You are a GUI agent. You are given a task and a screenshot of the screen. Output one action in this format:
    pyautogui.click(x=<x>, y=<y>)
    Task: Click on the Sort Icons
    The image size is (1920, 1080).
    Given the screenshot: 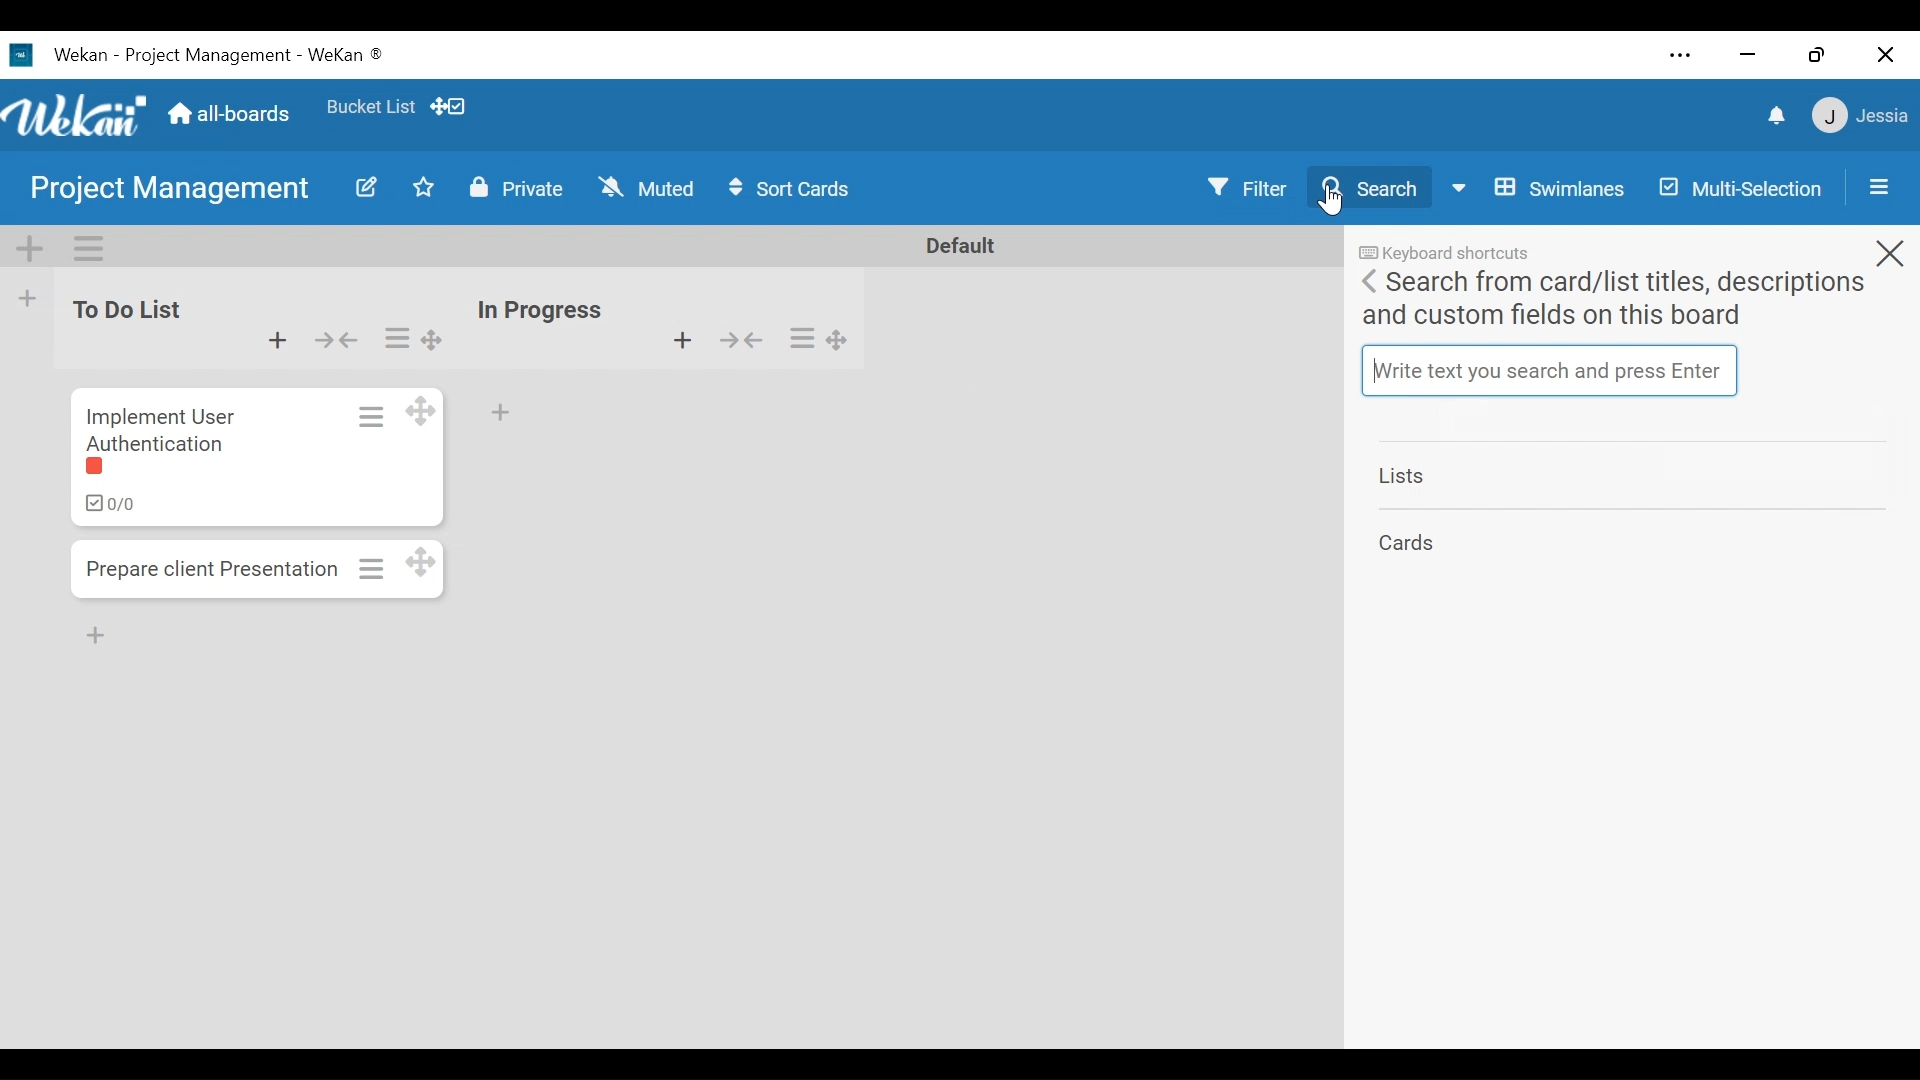 What is the action you would take?
    pyautogui.click(x=794, y=190)
    